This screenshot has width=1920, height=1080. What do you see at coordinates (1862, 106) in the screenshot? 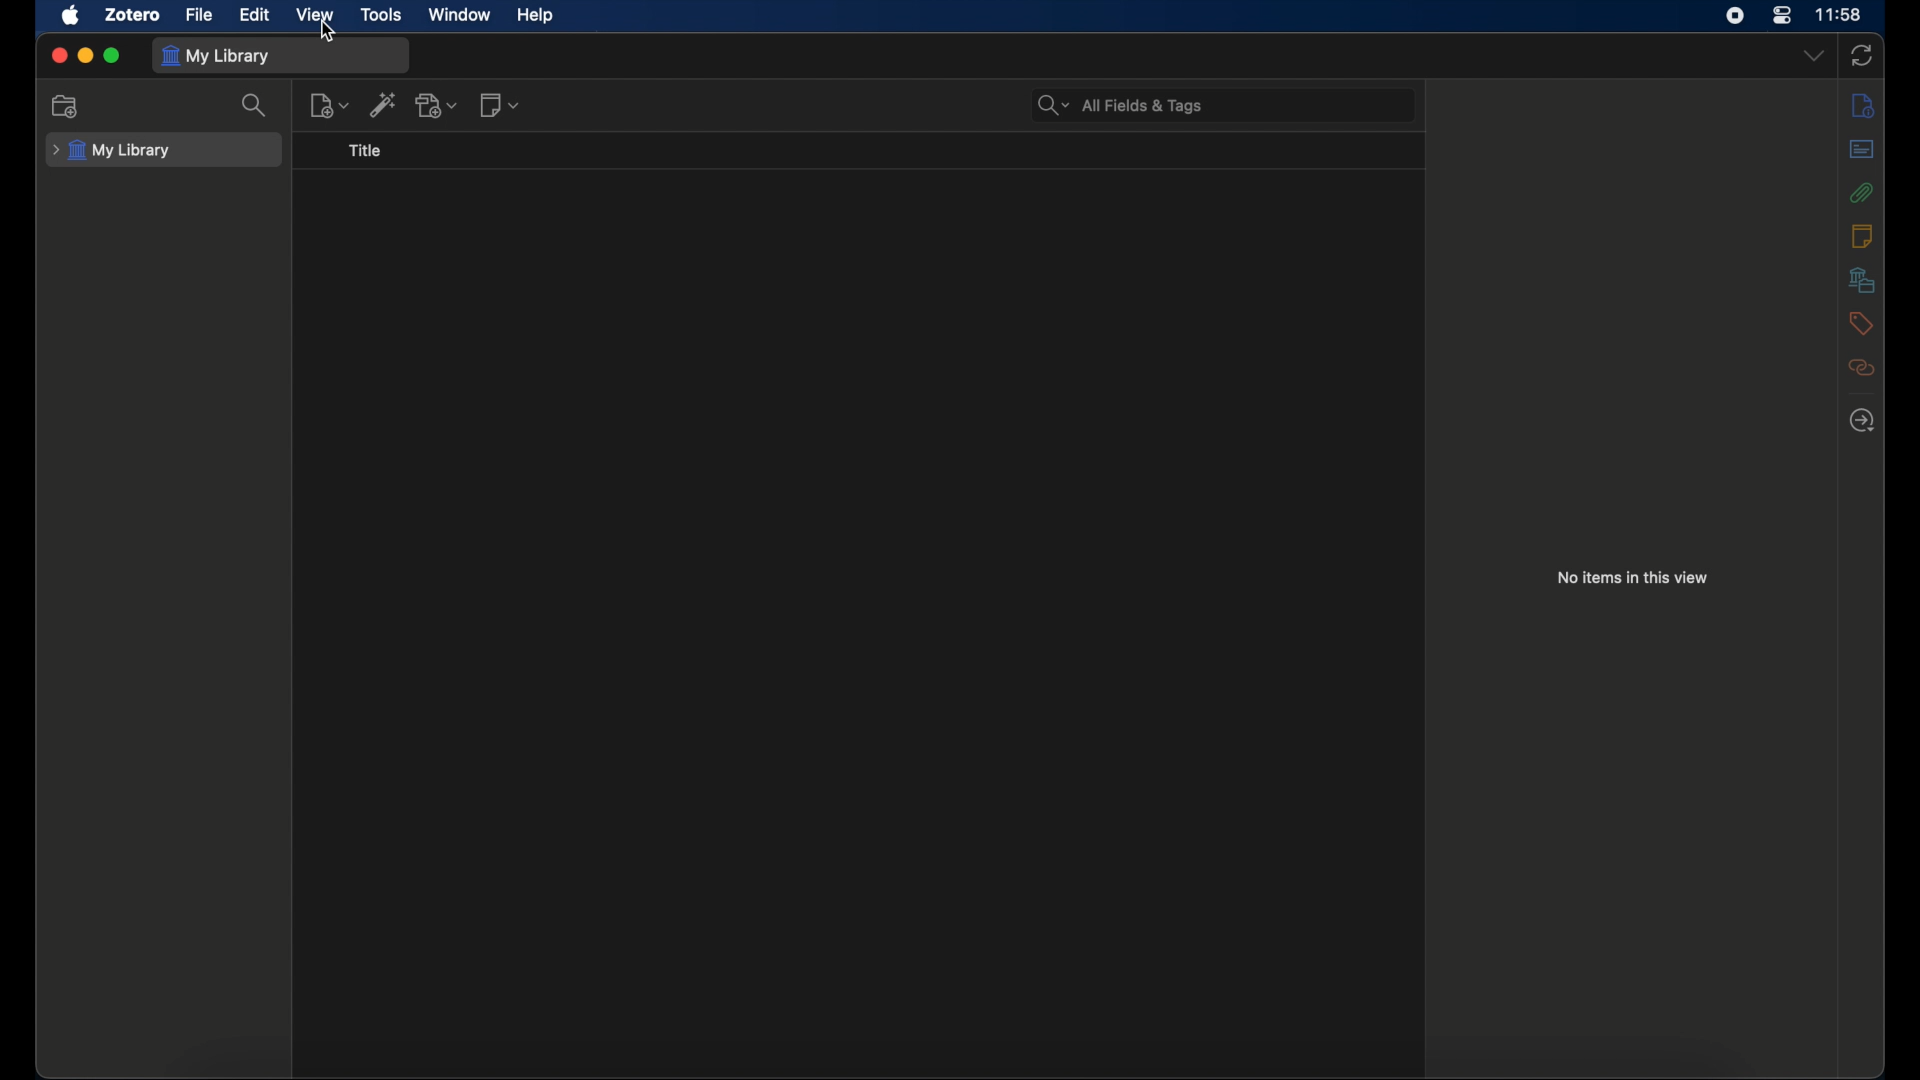
I see `info` at bounding box center [1862, 106].